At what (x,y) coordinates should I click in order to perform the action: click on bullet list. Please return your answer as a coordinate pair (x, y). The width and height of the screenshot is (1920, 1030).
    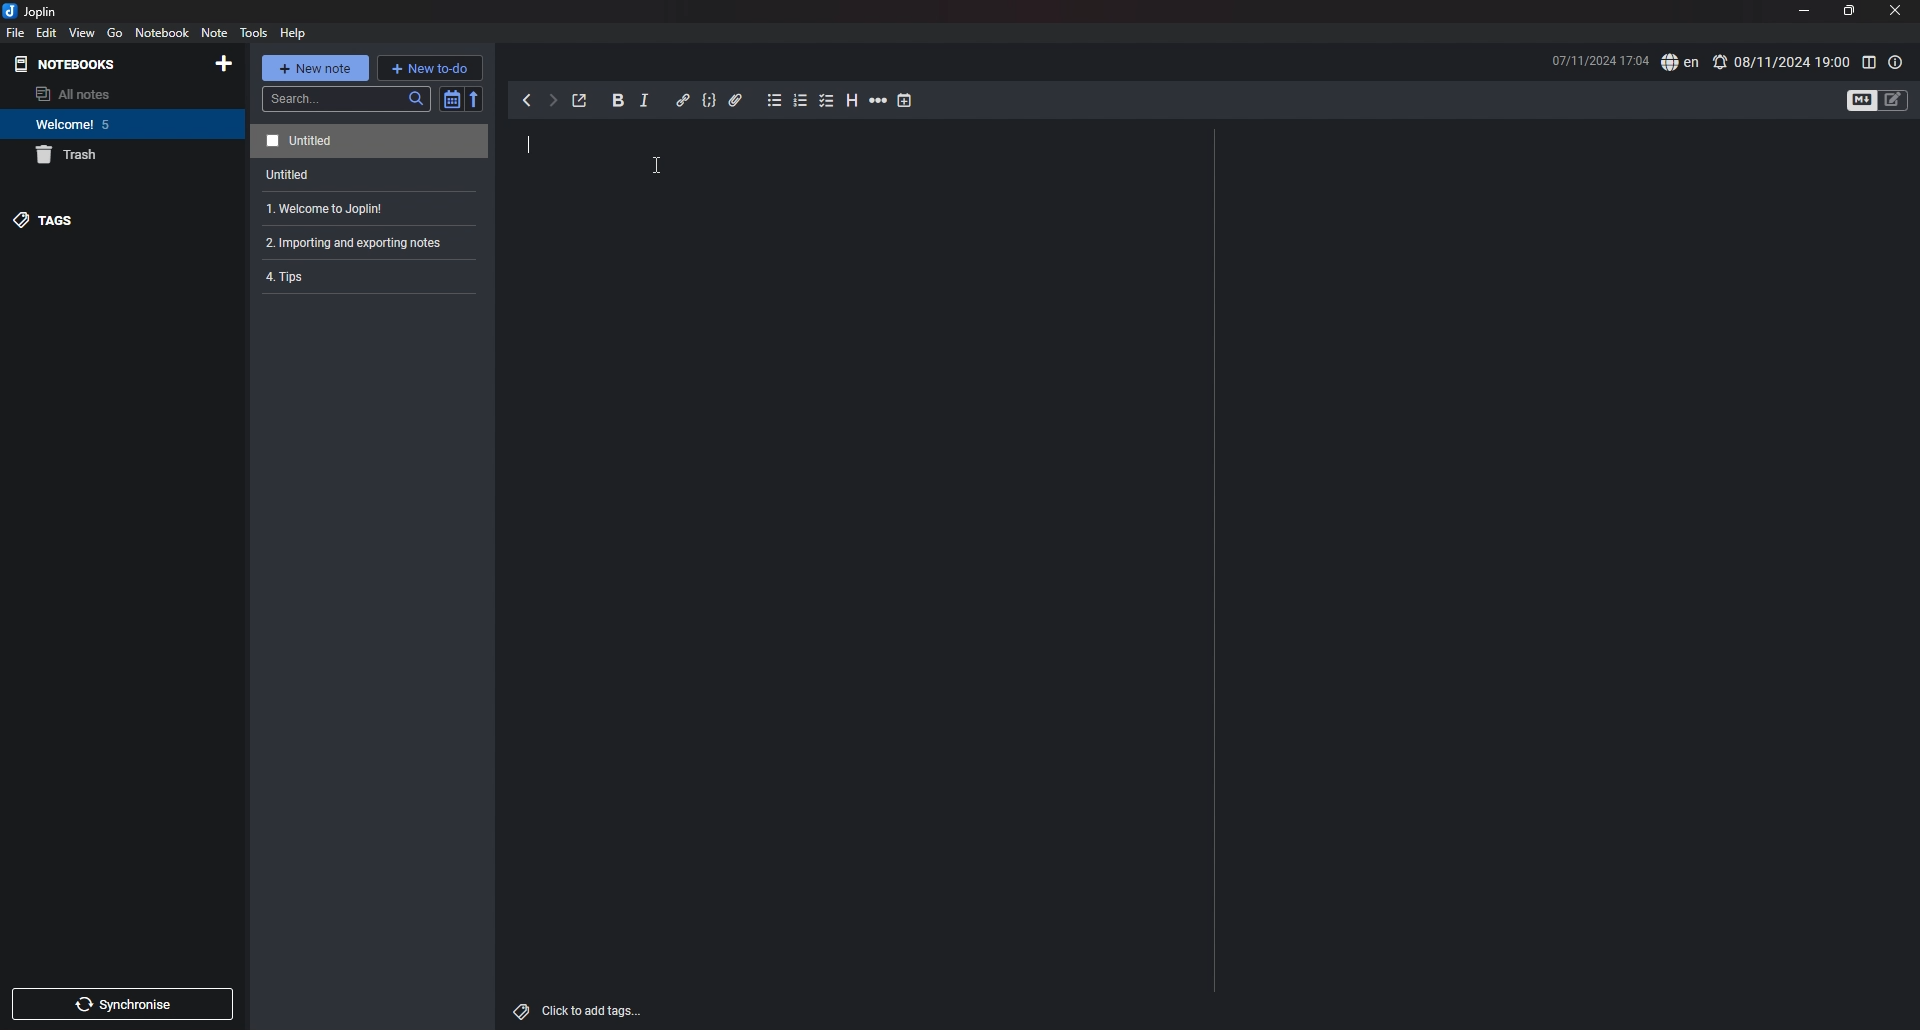
    Looking at the image, I should click on (775, 101).